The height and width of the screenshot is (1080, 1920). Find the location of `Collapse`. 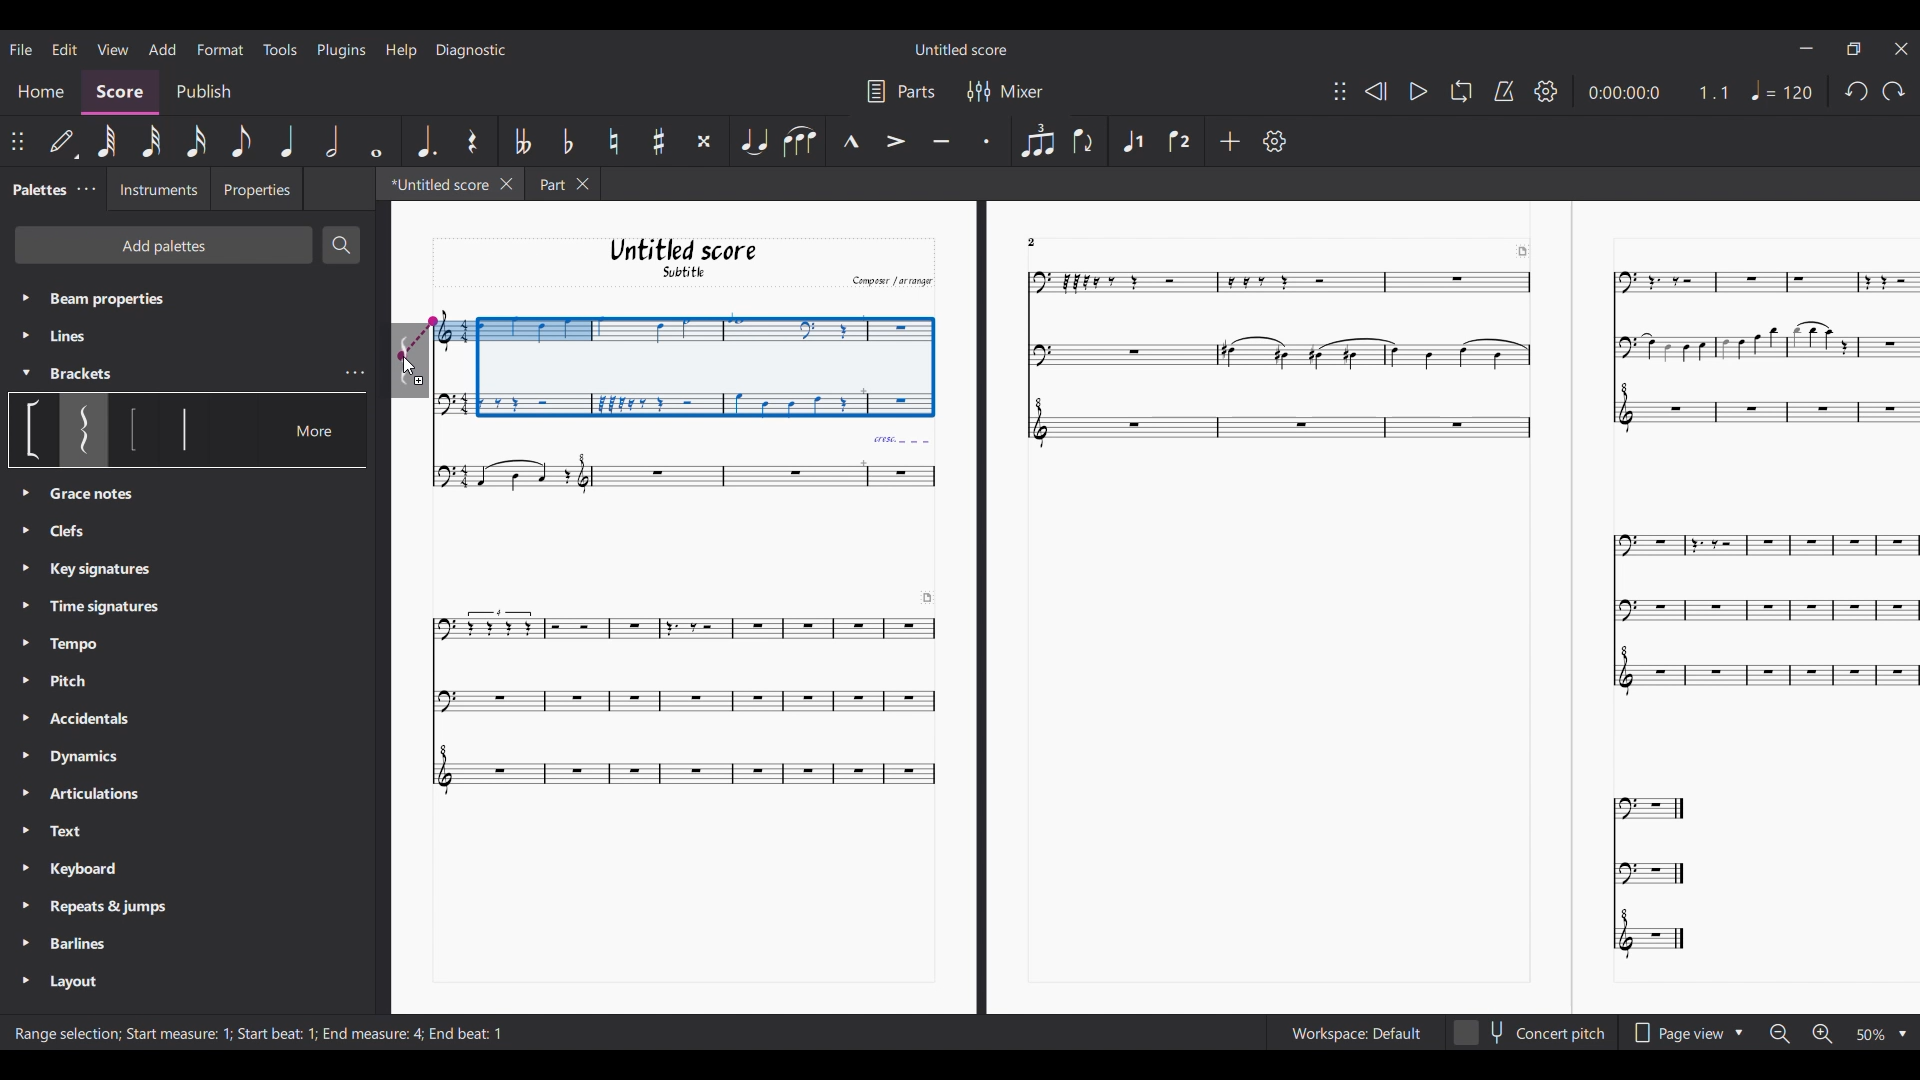

Collapse is located at coordinates (26, 373).